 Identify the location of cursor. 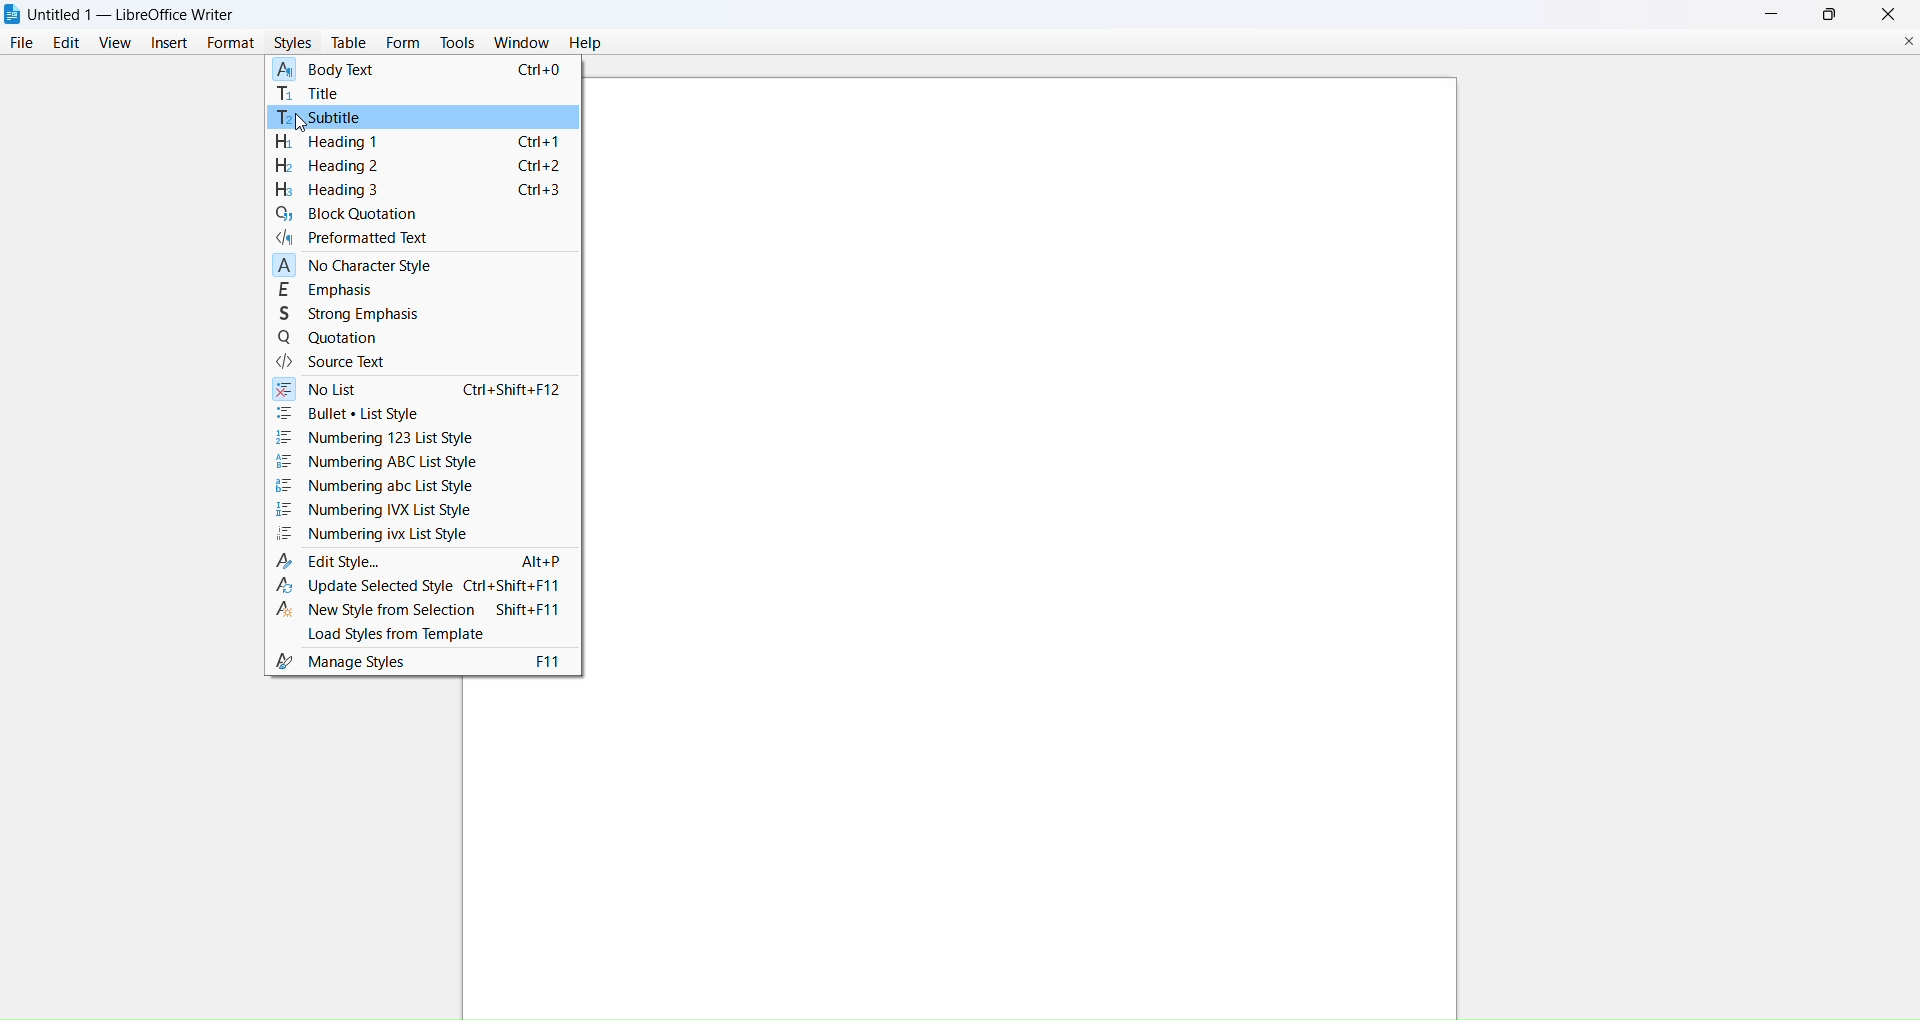
(302, 131).